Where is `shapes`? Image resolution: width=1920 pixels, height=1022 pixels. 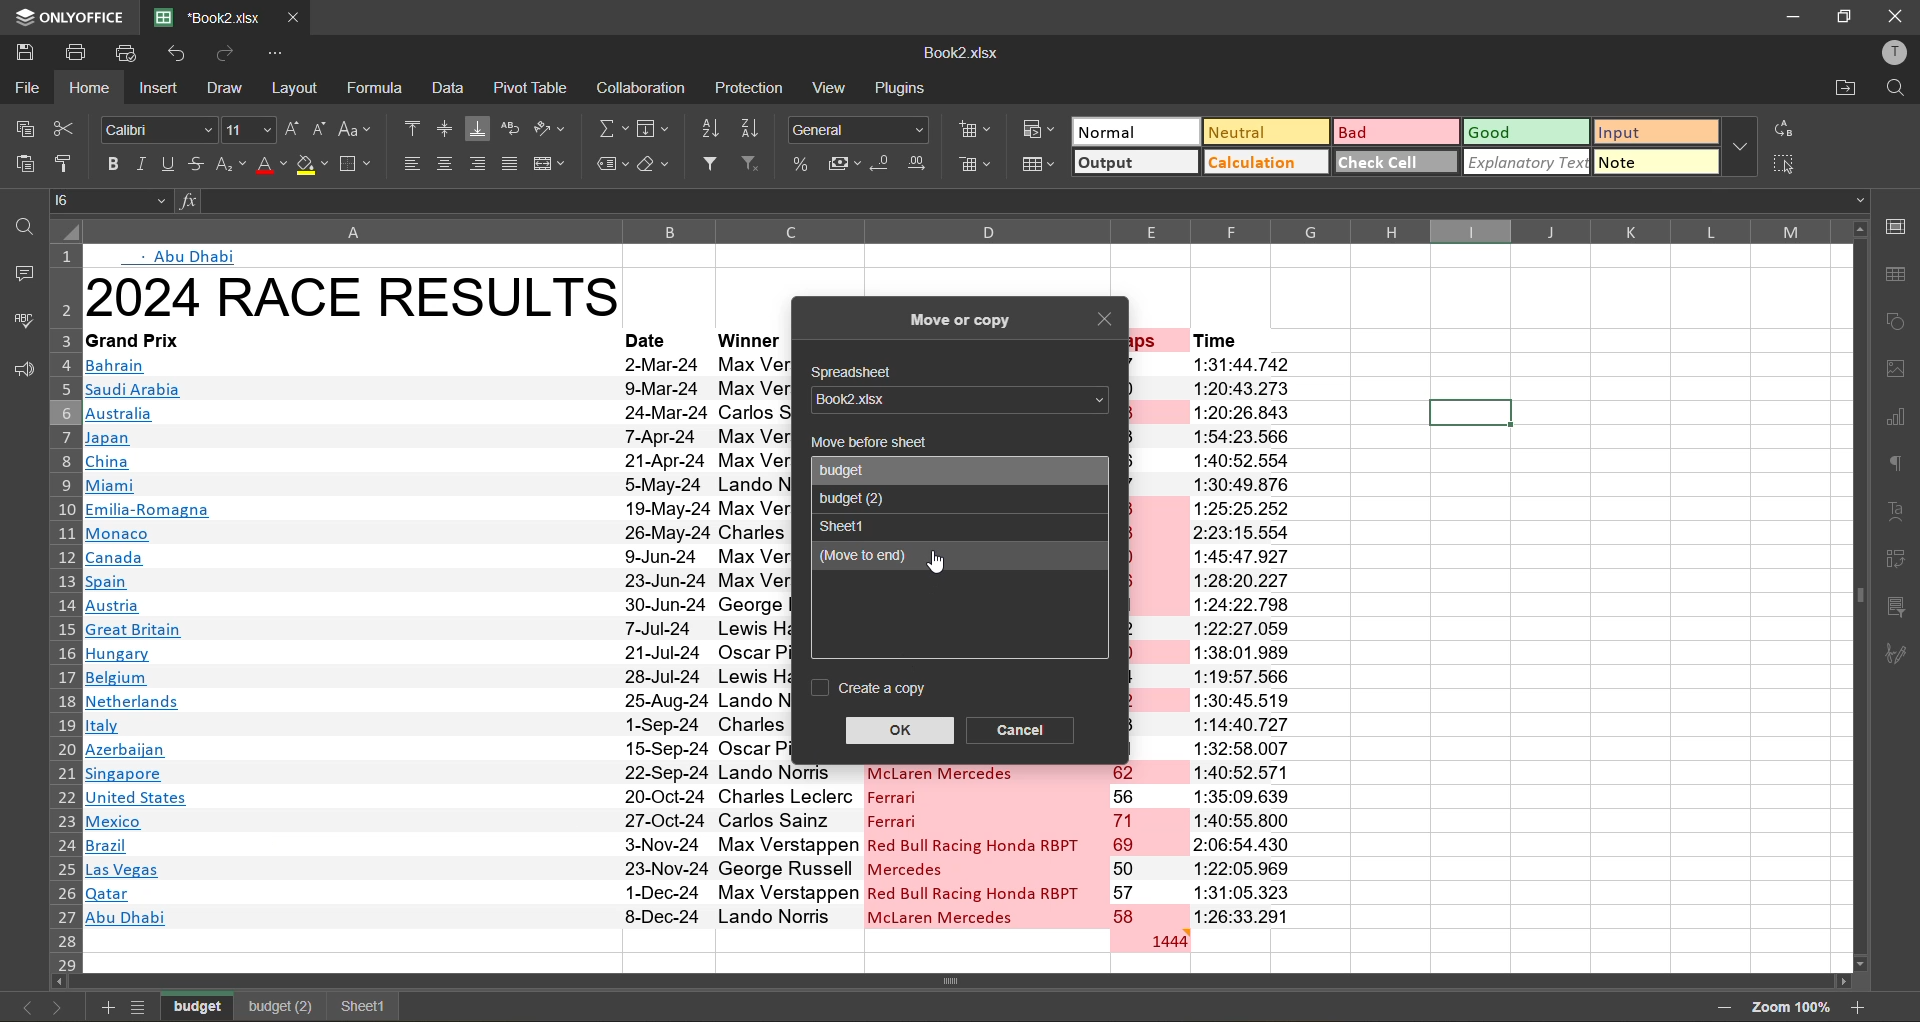
shapes is located at coordinates (1898, 323).